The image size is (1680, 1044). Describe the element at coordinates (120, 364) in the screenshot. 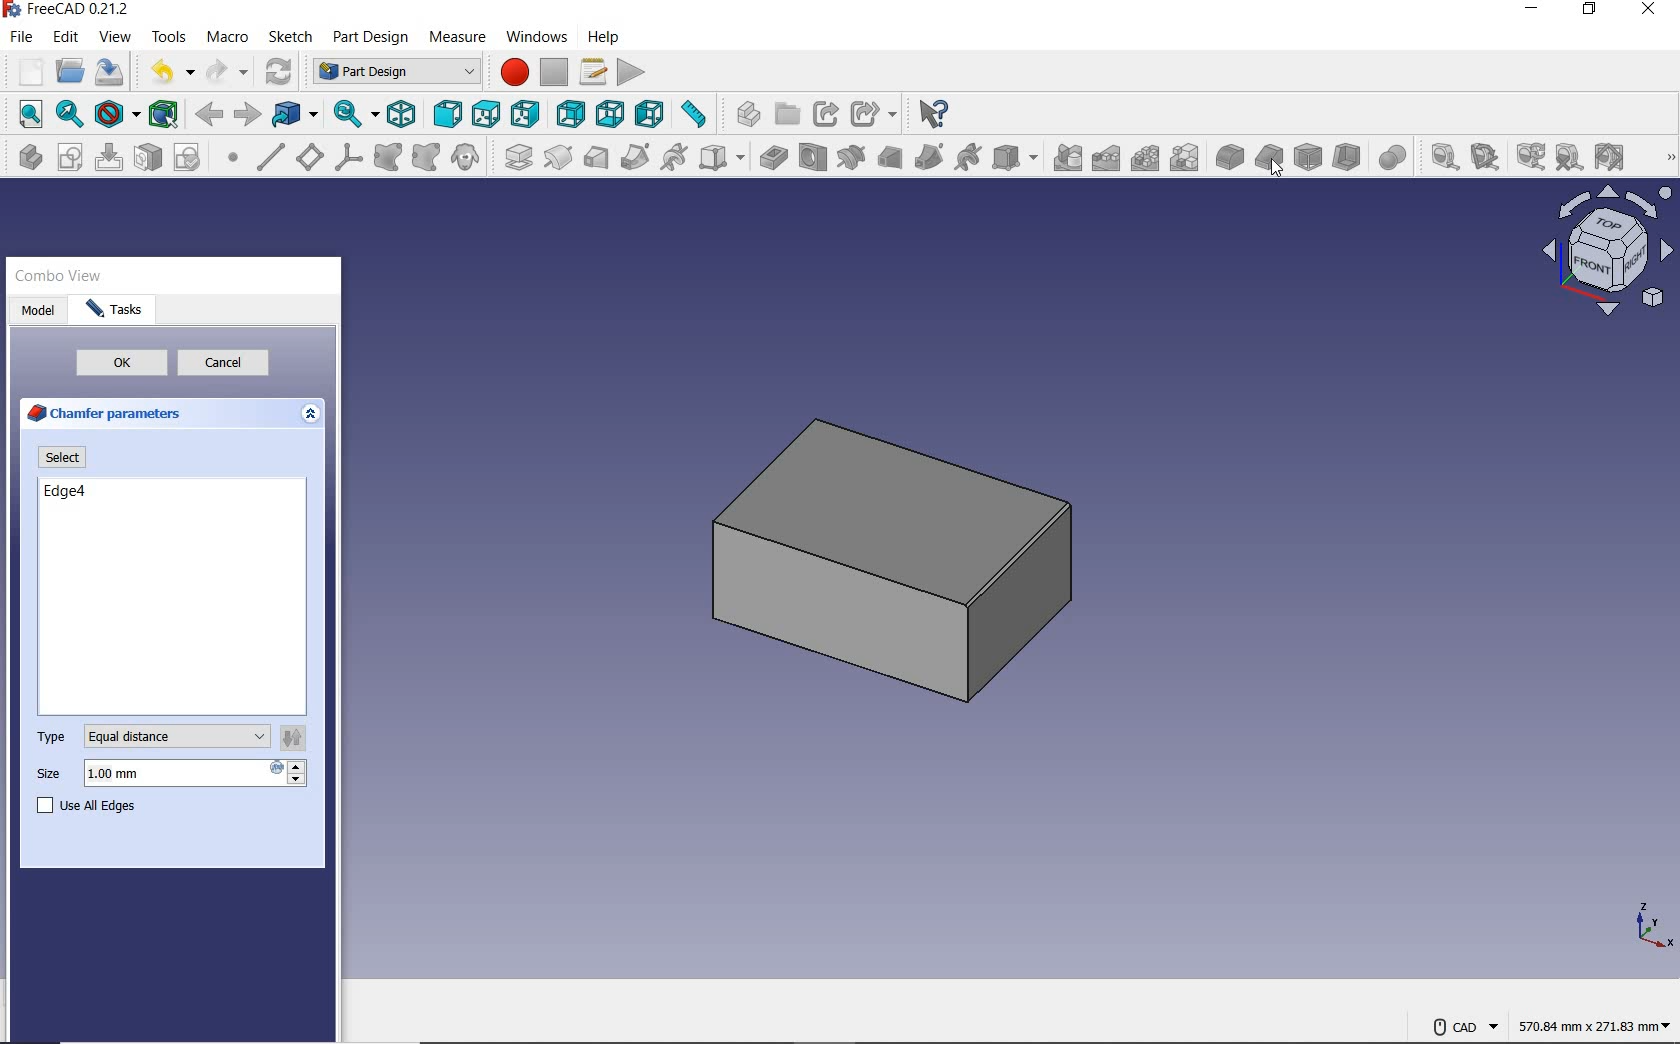

I see `ok` at that location.